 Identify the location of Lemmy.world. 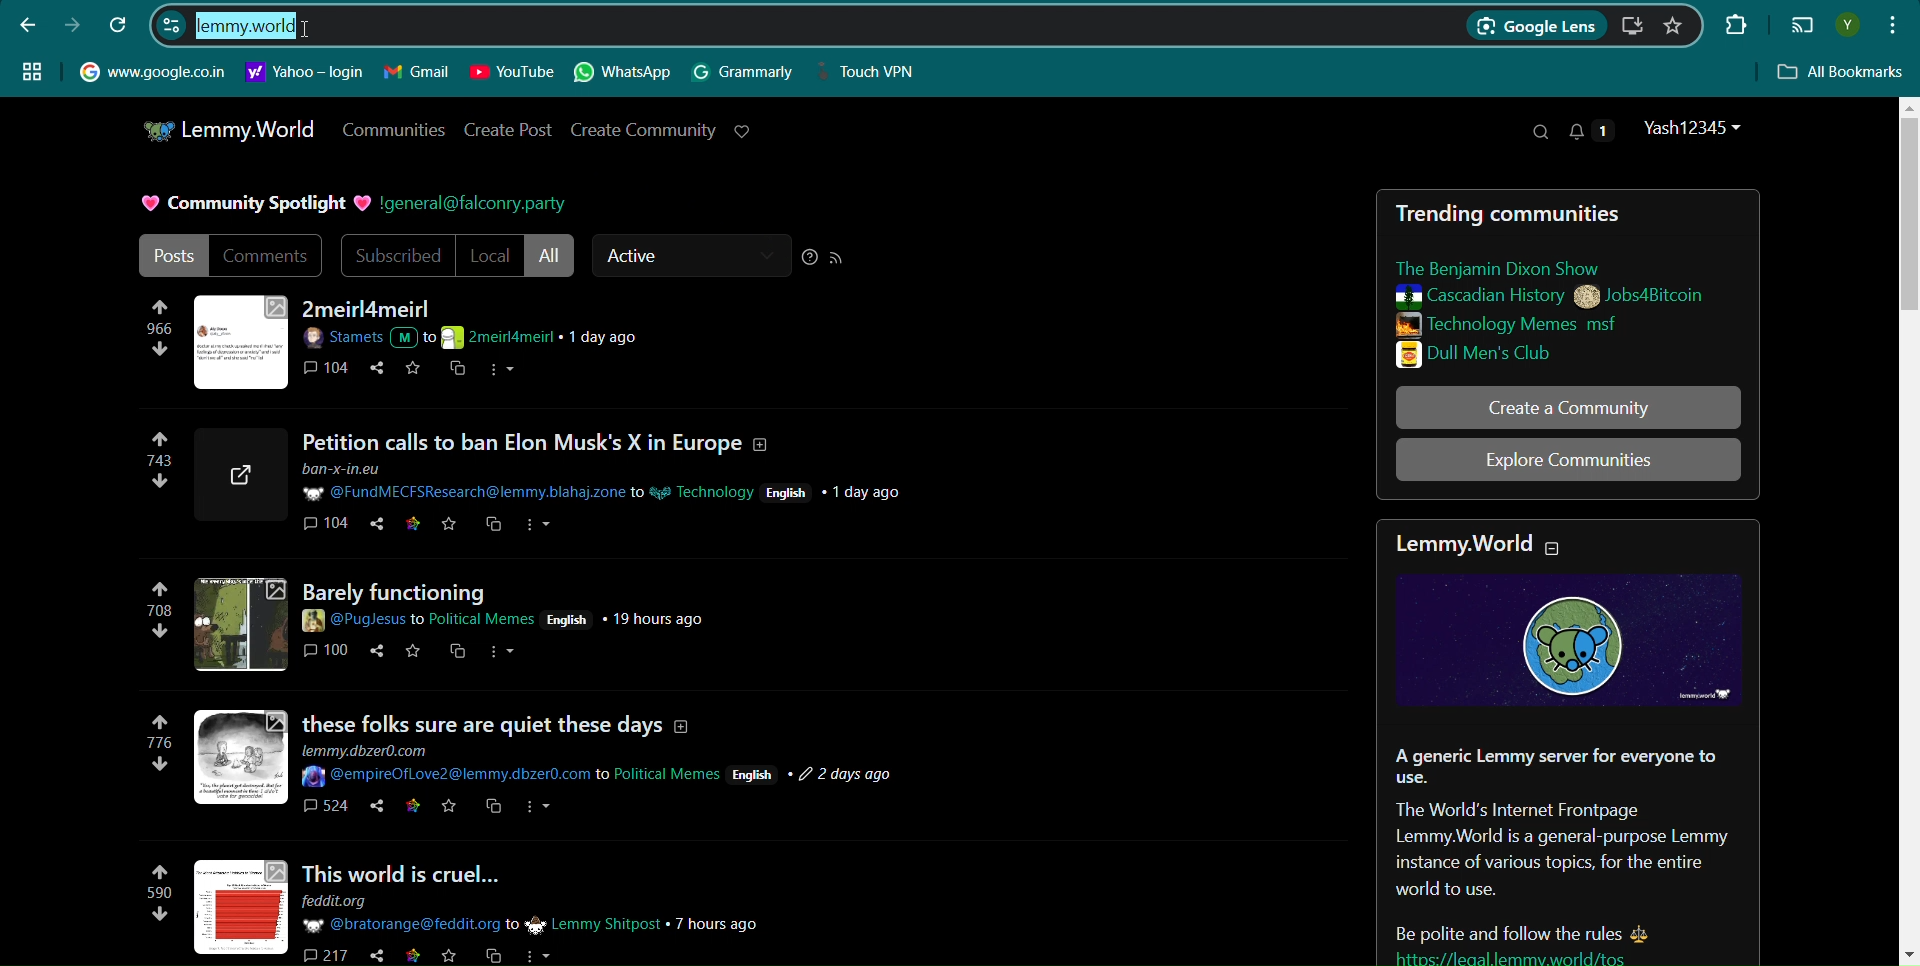
(1462, 546).